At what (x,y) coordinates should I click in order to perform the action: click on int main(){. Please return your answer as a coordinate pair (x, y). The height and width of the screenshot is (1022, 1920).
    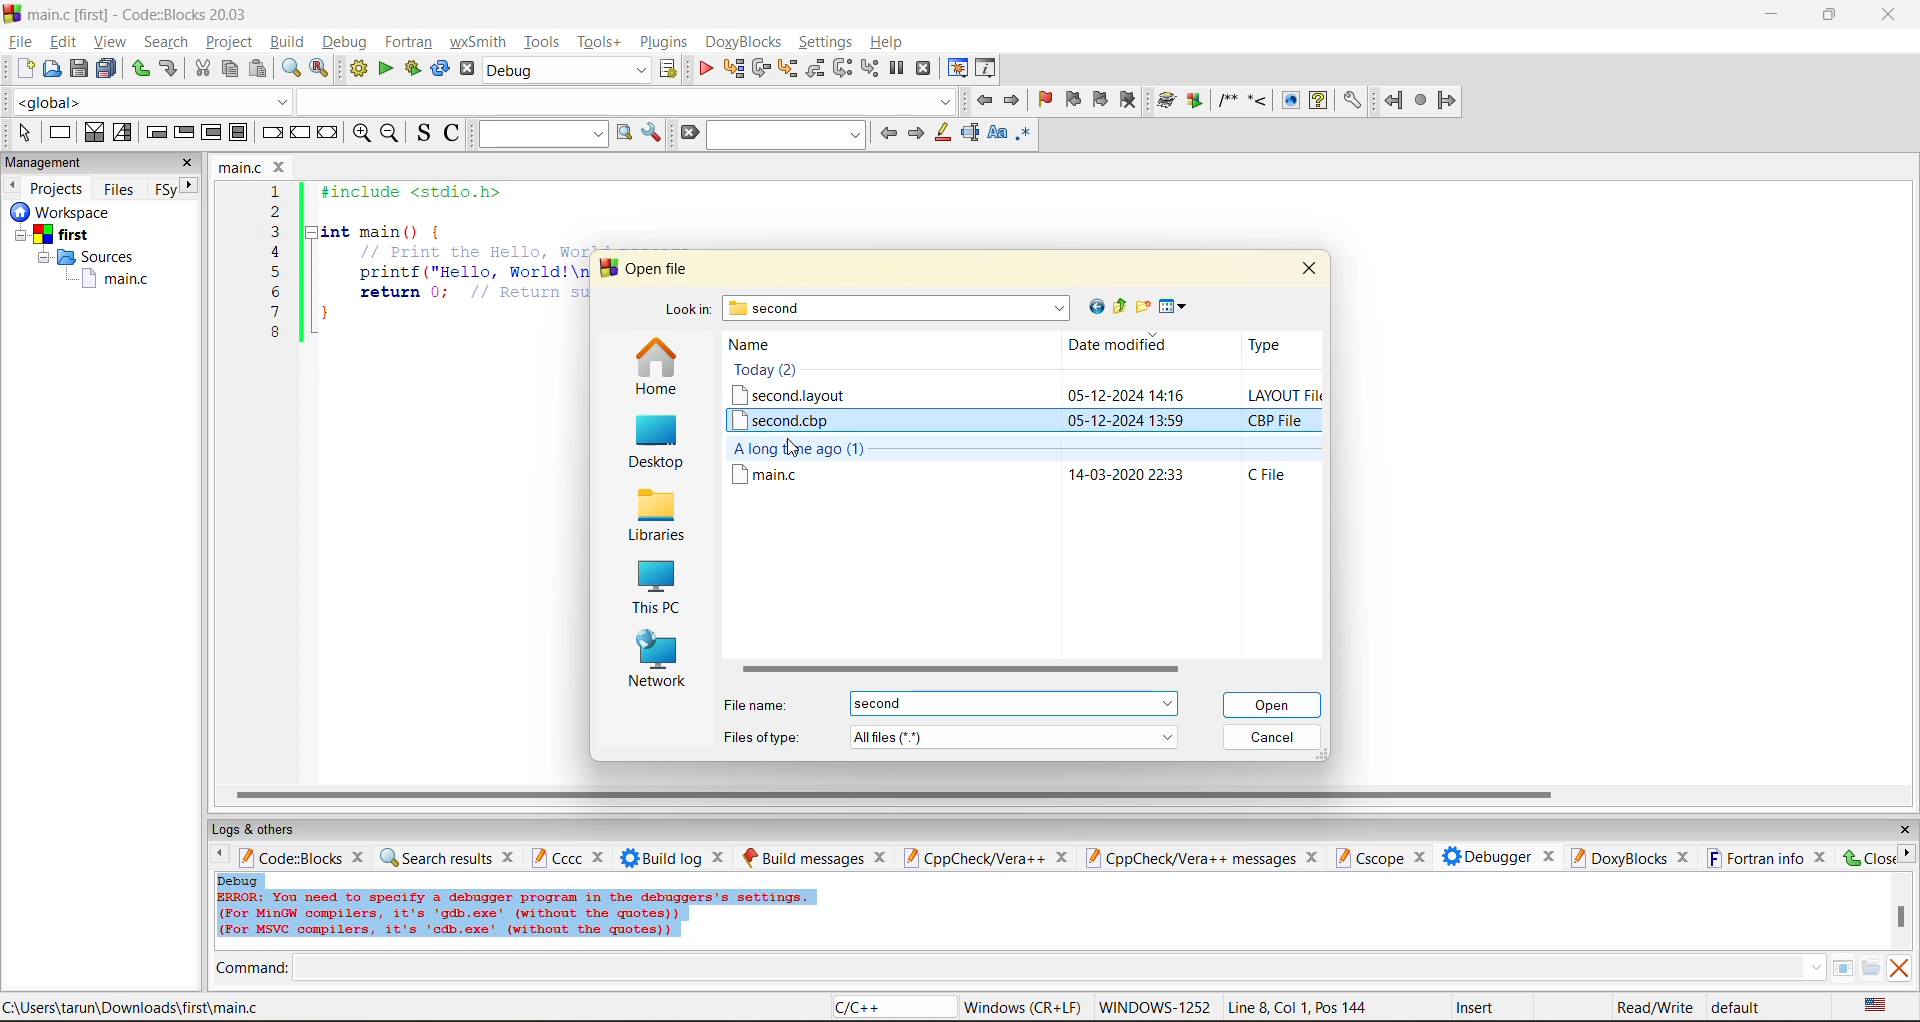
    Looking at the image, I should click on (396, 231).